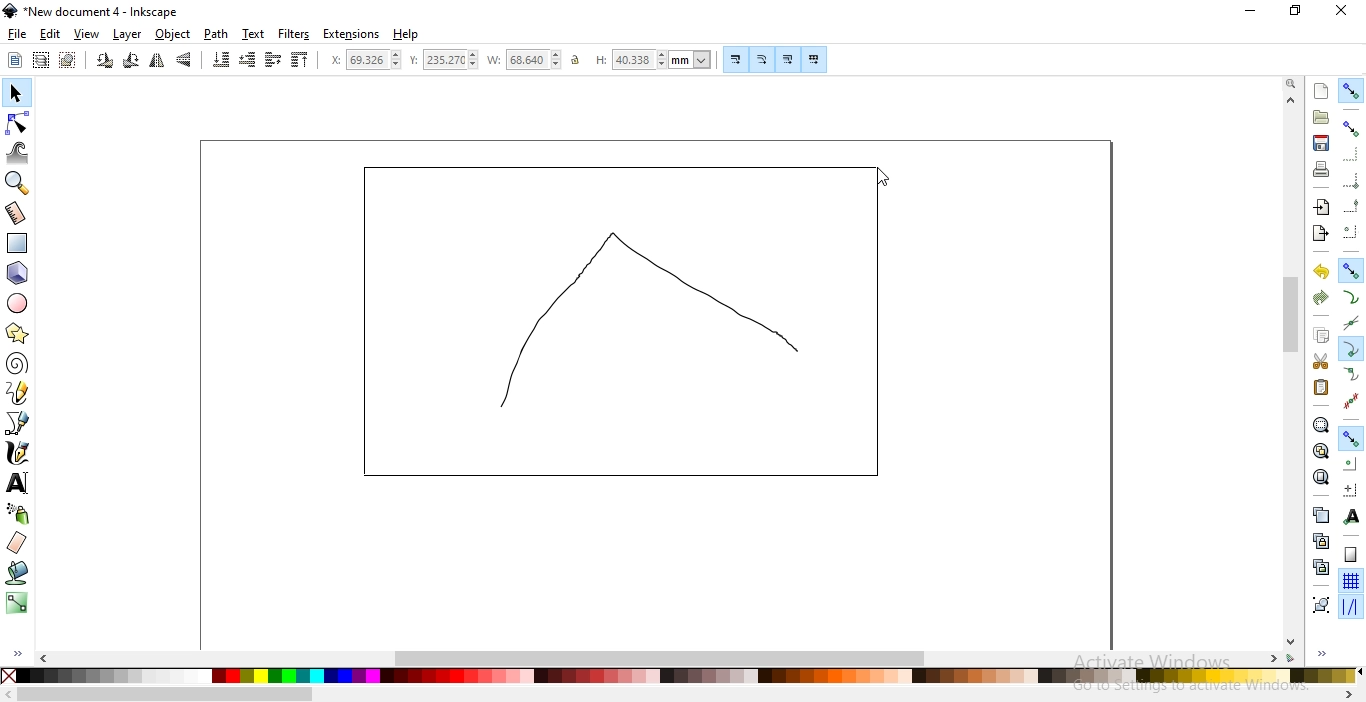 The width and height of the screenshot is (1366, 702). What do you see at coordinates (1352, 516) in the screenshot?
I see `snap text anchors and baseline` at bounding box center [1352, 516].